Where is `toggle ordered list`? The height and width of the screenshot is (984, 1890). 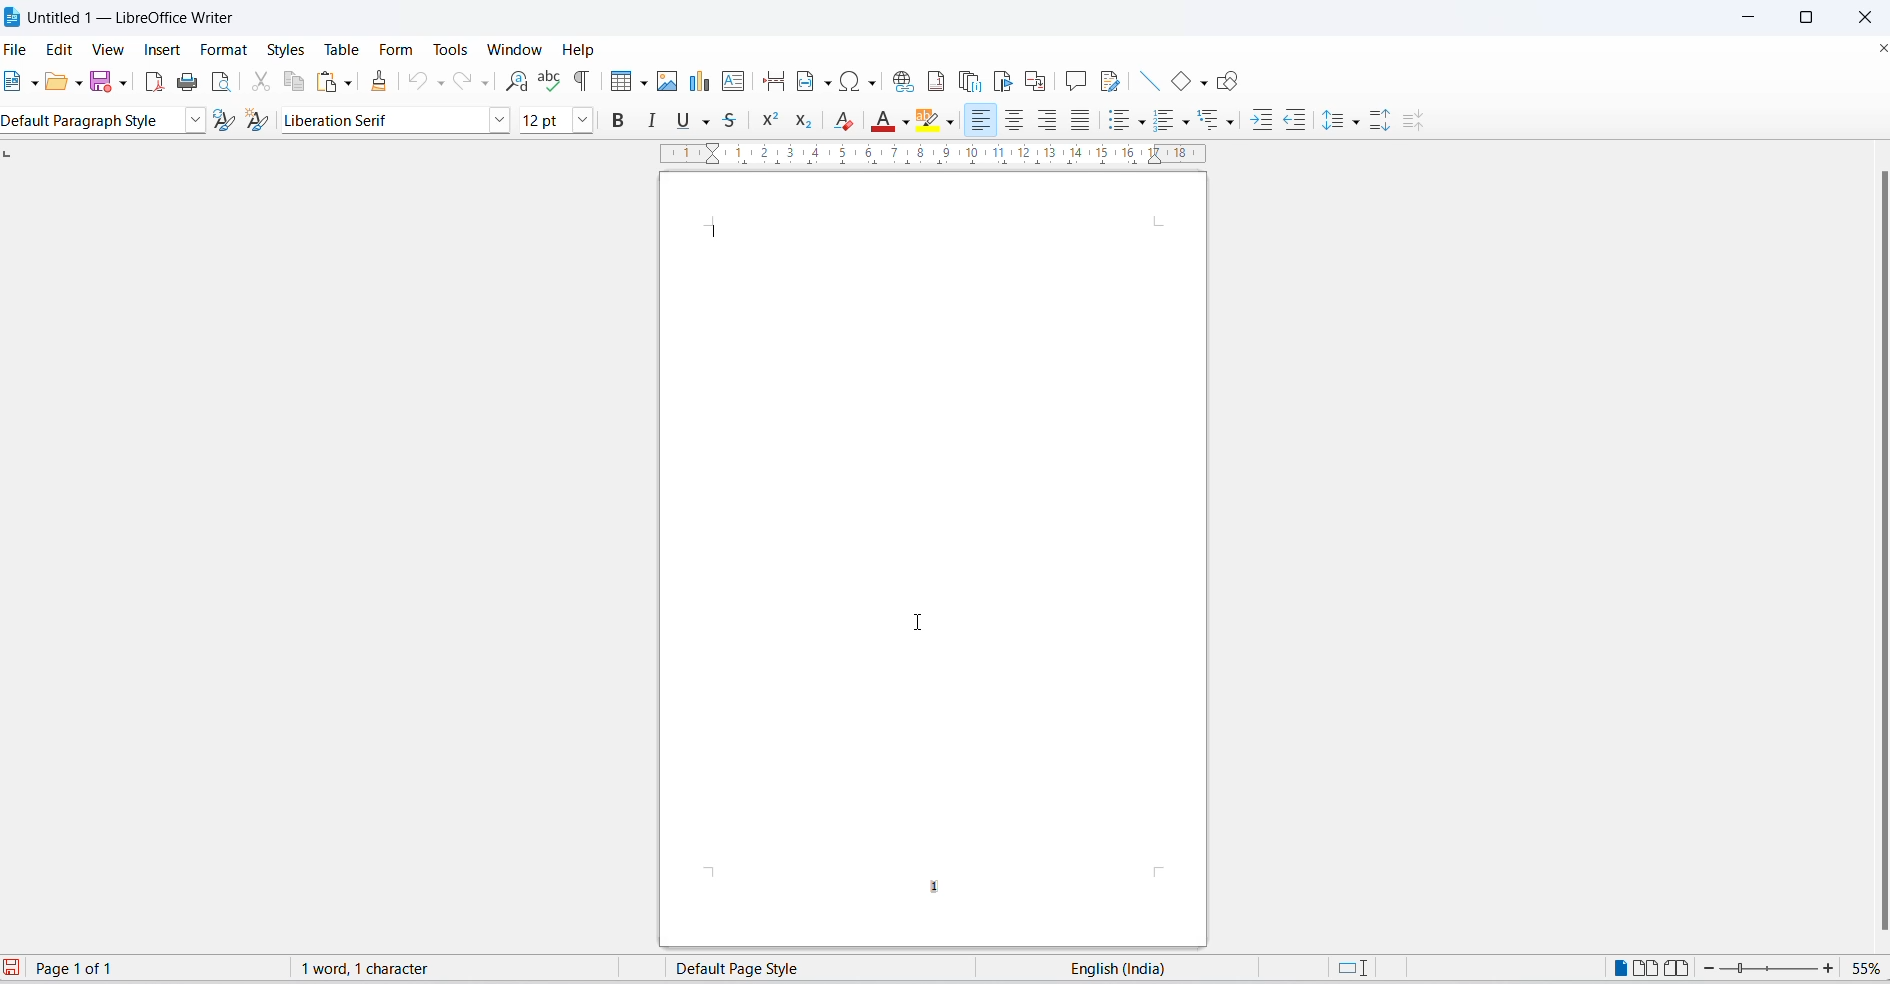 toggle ordered list is located at coordinates (1167, 119).